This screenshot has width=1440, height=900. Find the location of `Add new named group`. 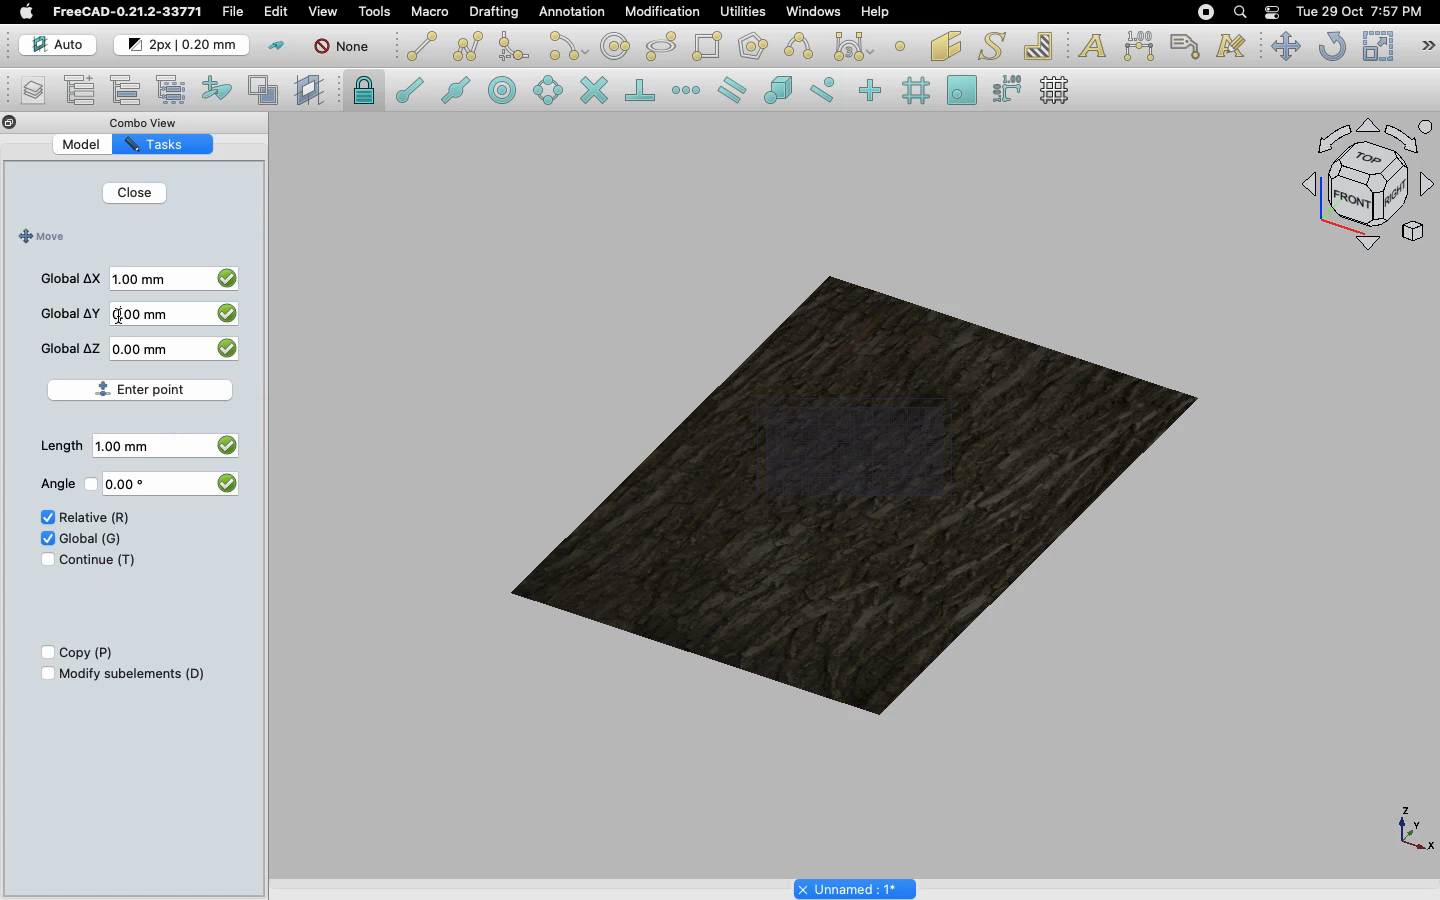

Add new named group is located at coordinates (84, 92).